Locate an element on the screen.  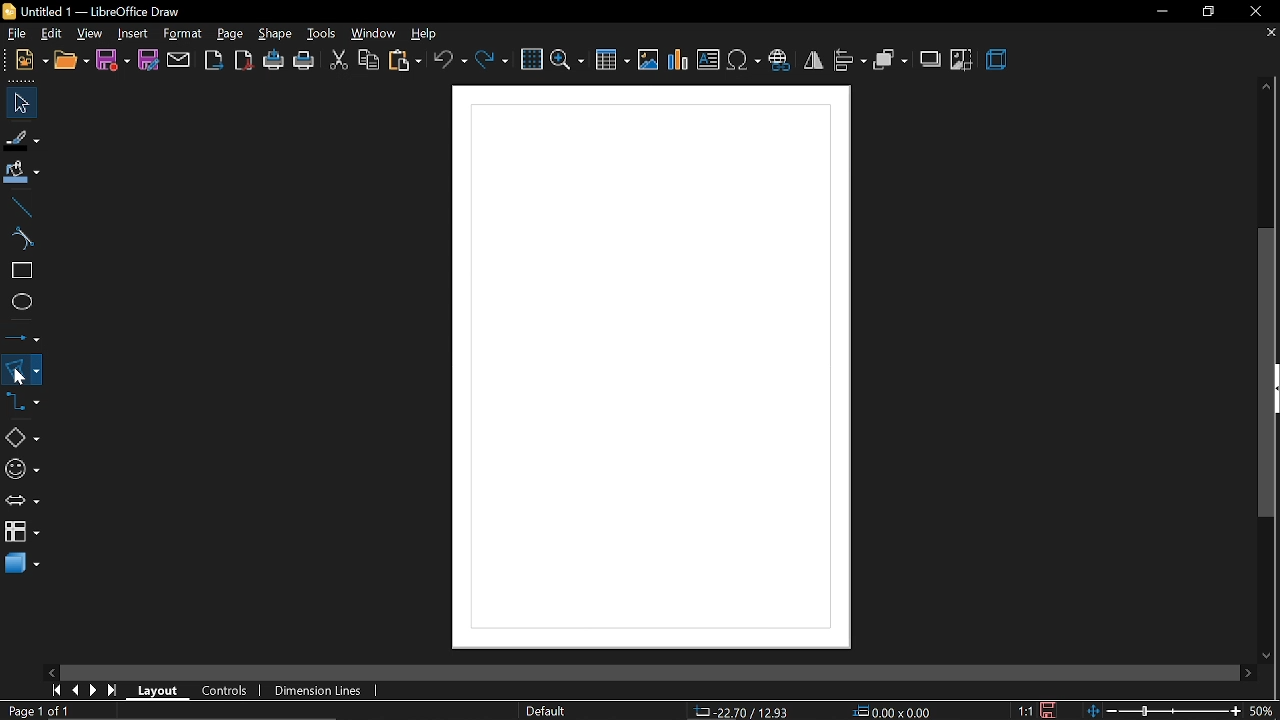
restore down is located at coordinates (1209, 11).